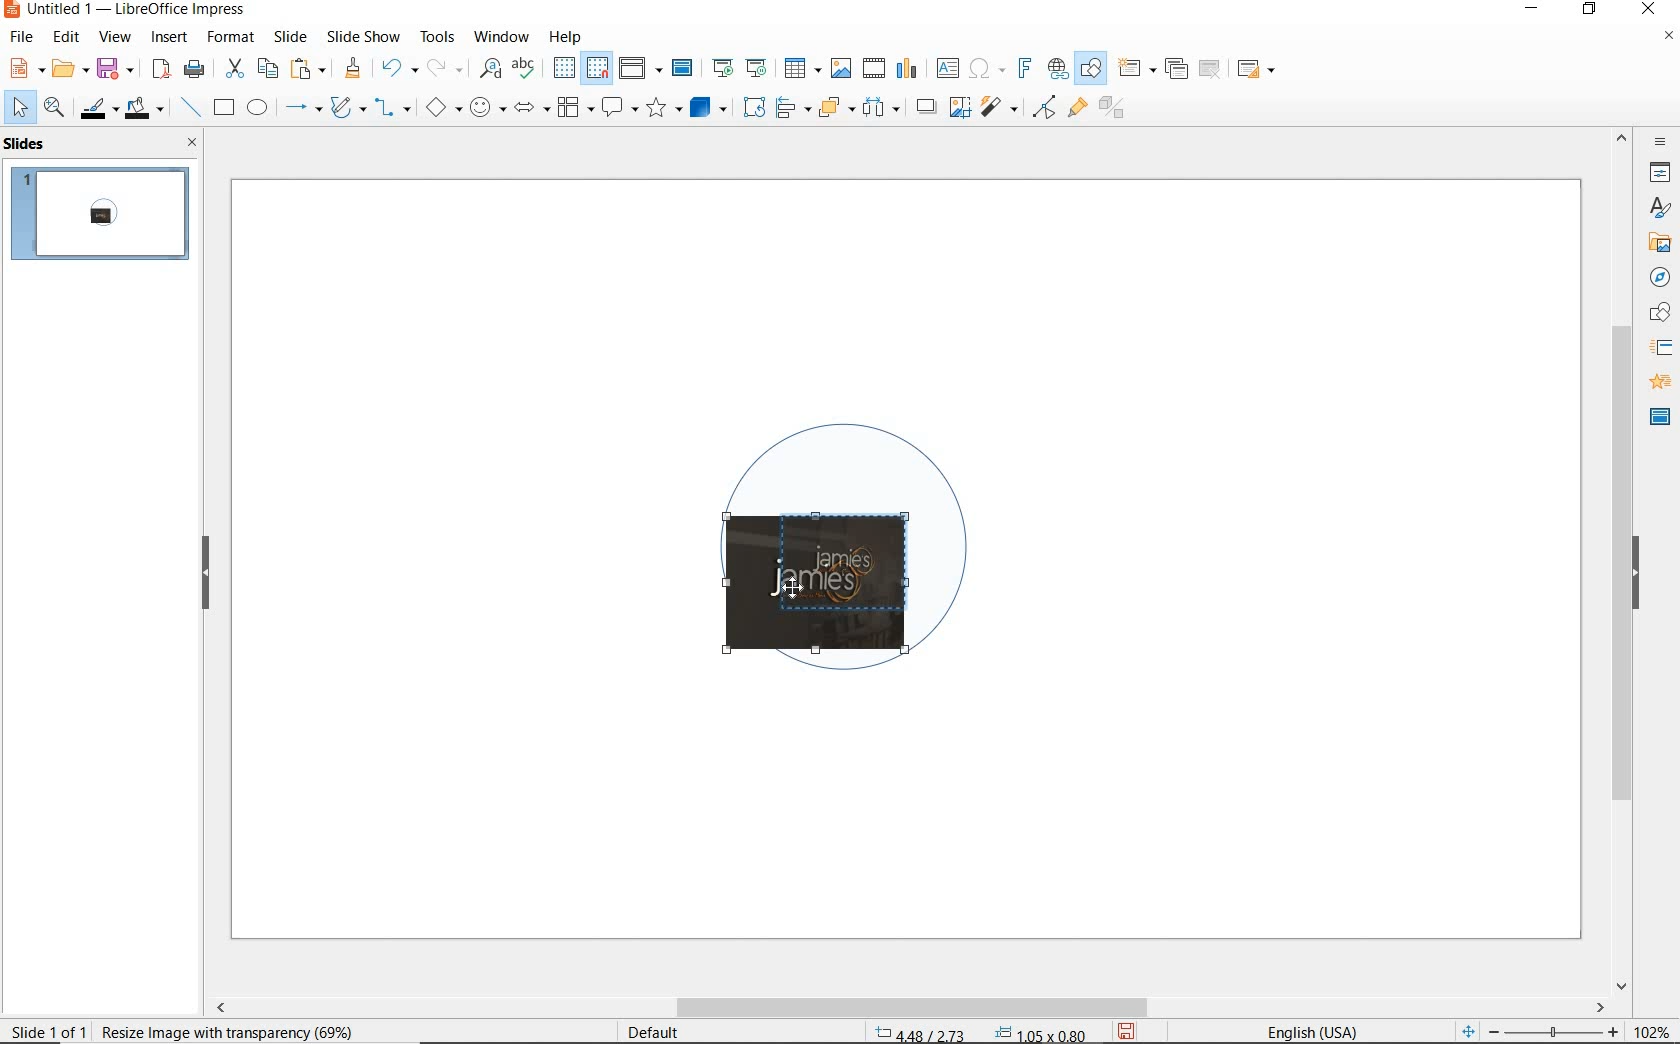 This screenshot has height=1044, width=1680. I want to click on save, so click(1128, 1030).